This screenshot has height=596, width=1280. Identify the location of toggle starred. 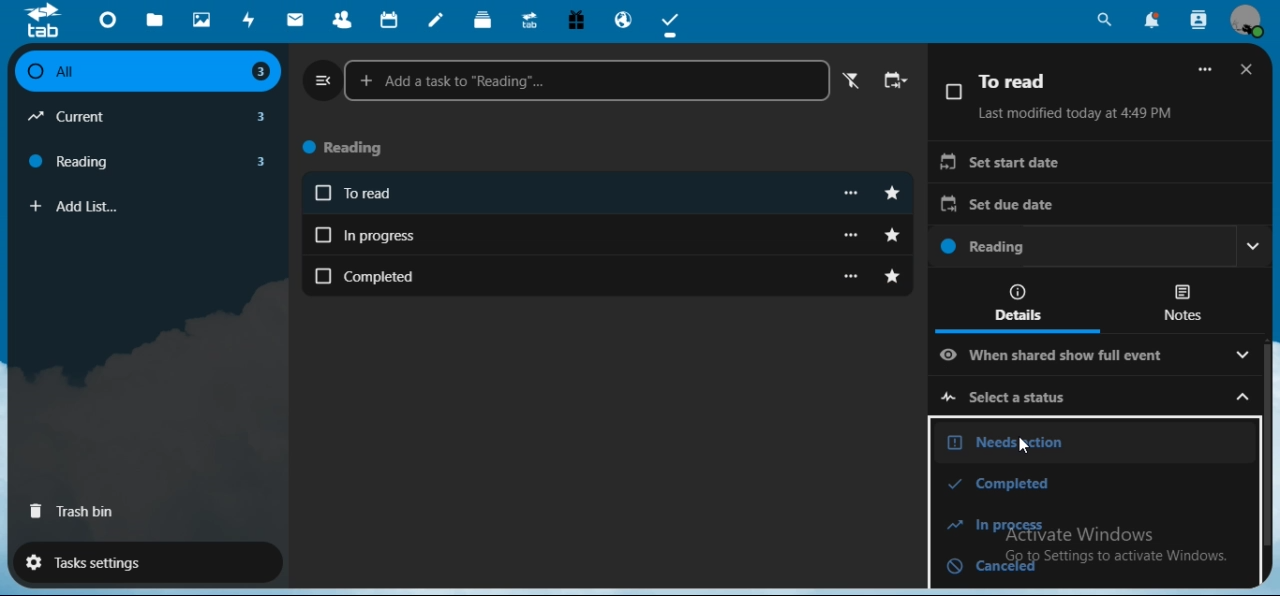
(897, 192).